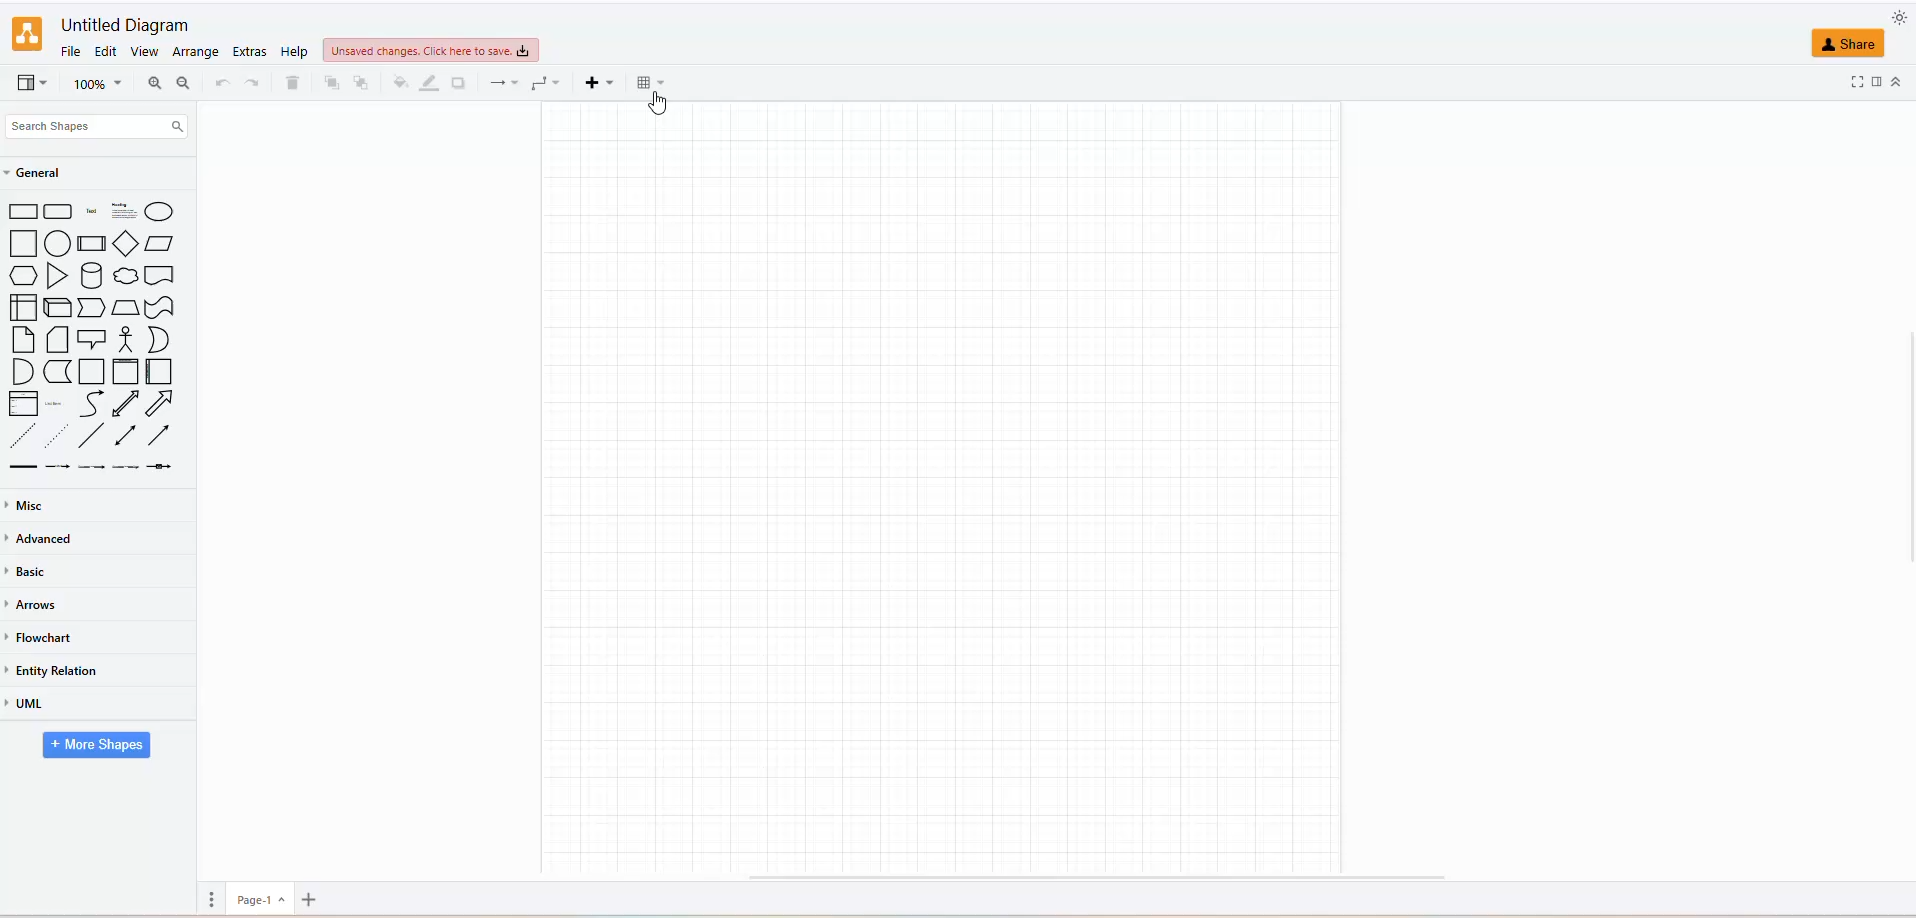 This screenshot has height=918, width=1916. Describe the element at coordinates (35, 607) in the screenshot. I see `arrows` at that location.